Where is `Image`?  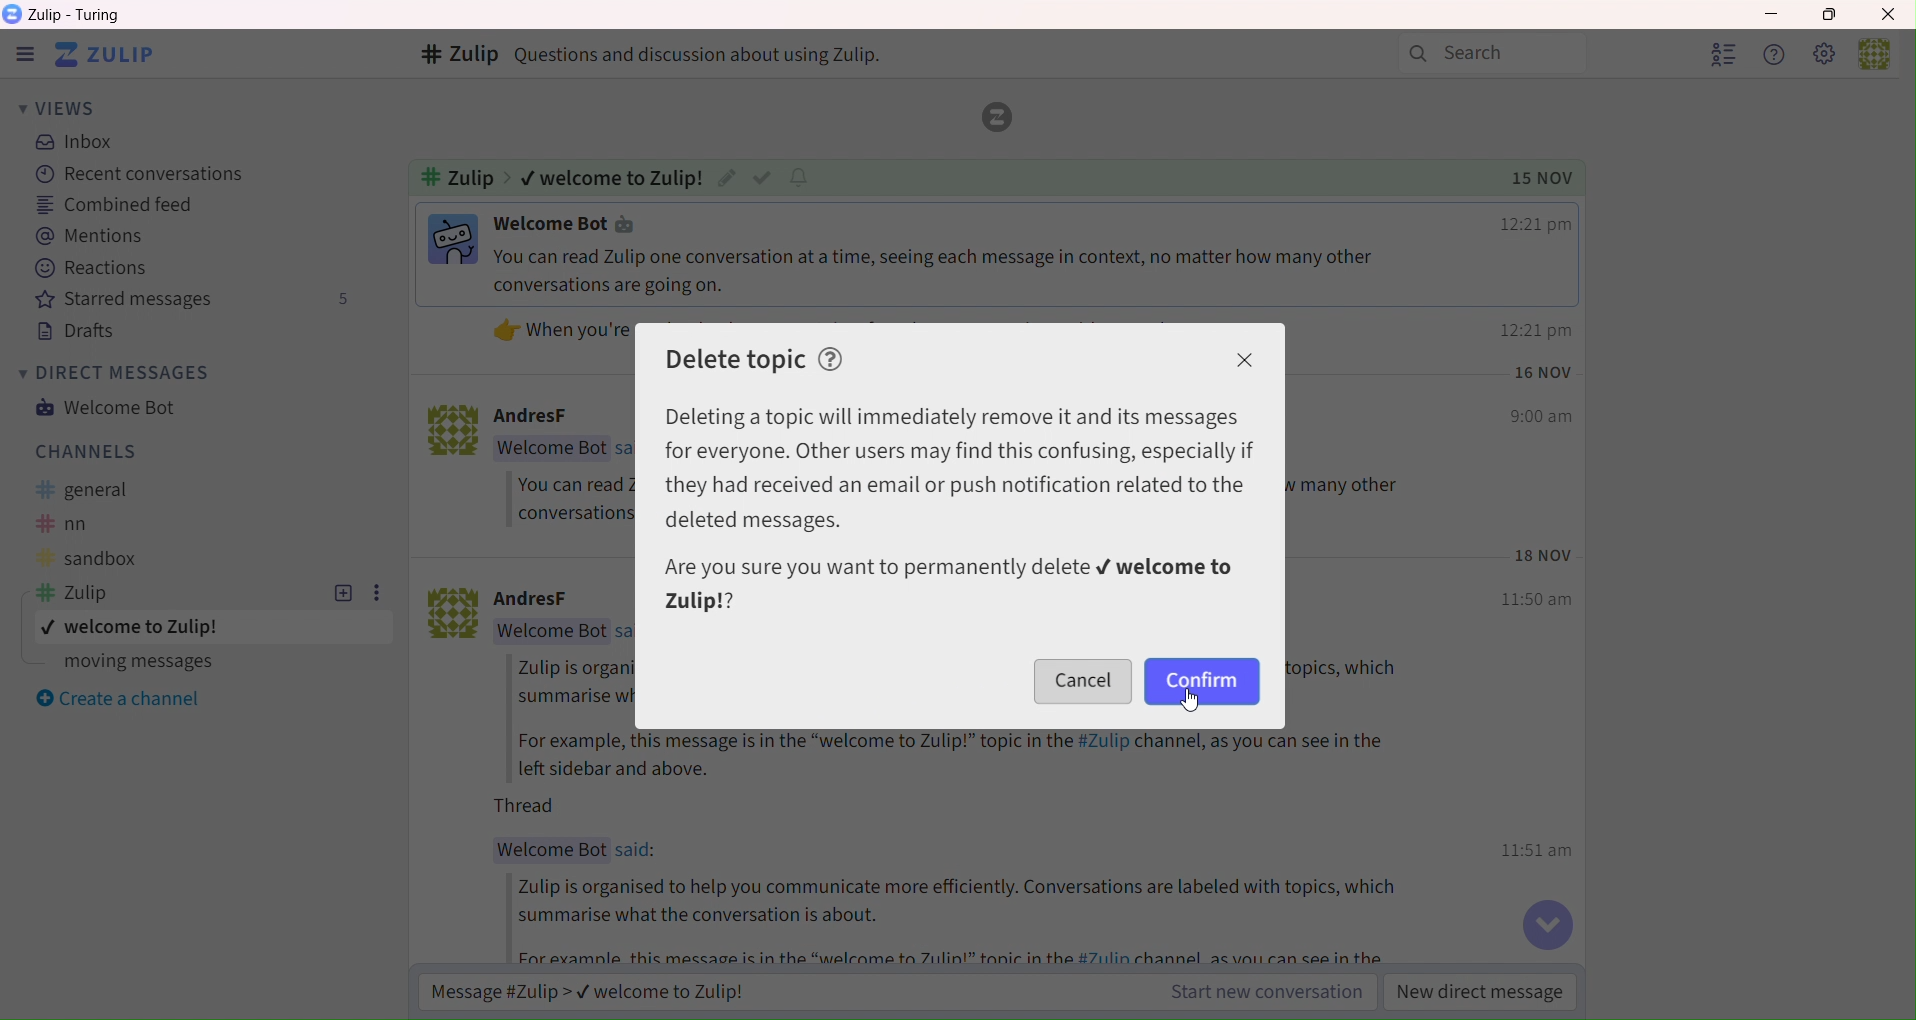
Image is located at coordinates (451, 613).